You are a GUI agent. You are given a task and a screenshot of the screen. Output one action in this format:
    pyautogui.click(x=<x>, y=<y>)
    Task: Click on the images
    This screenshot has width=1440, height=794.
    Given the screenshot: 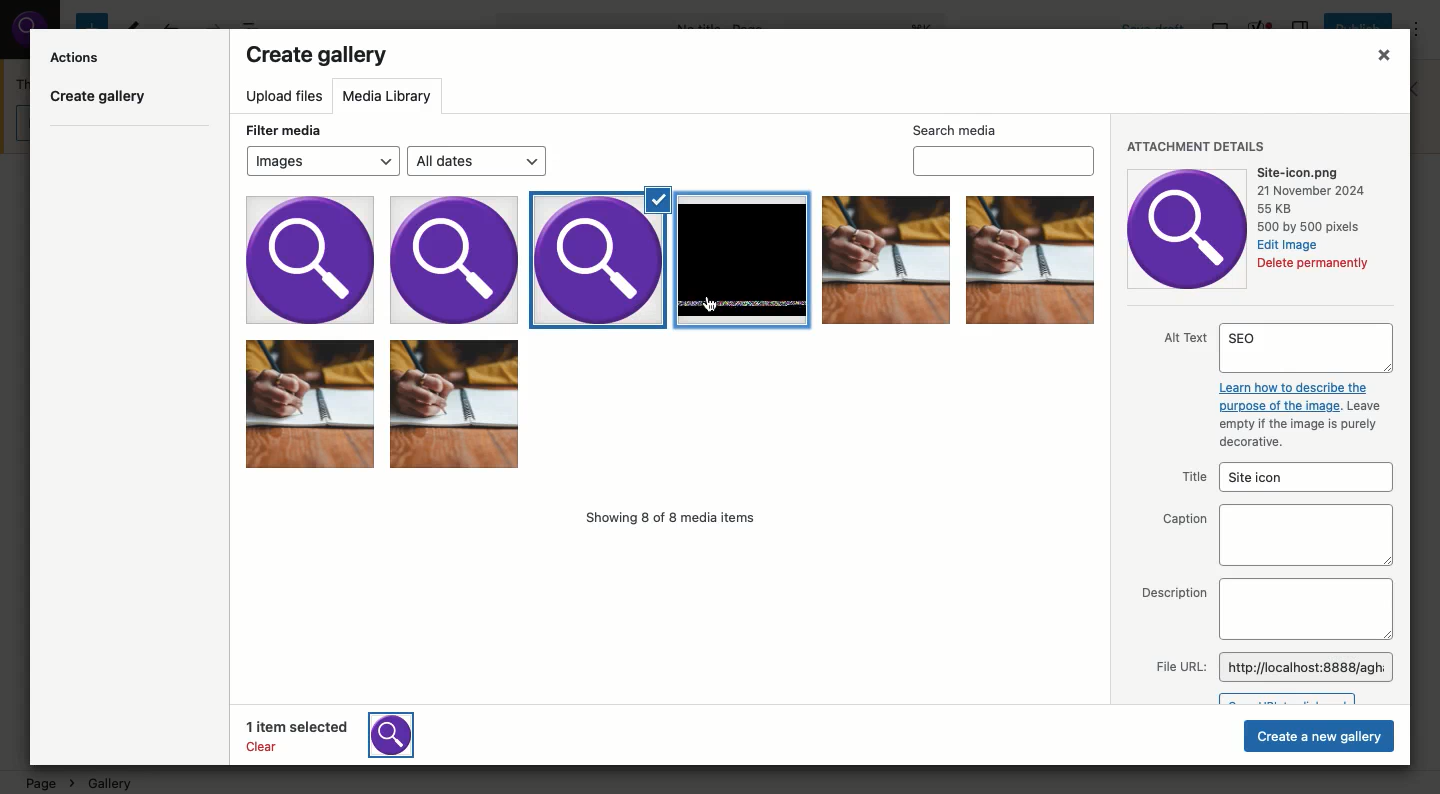 What is the action you would take?
    pyautogui.click(x=379, y=258)
    